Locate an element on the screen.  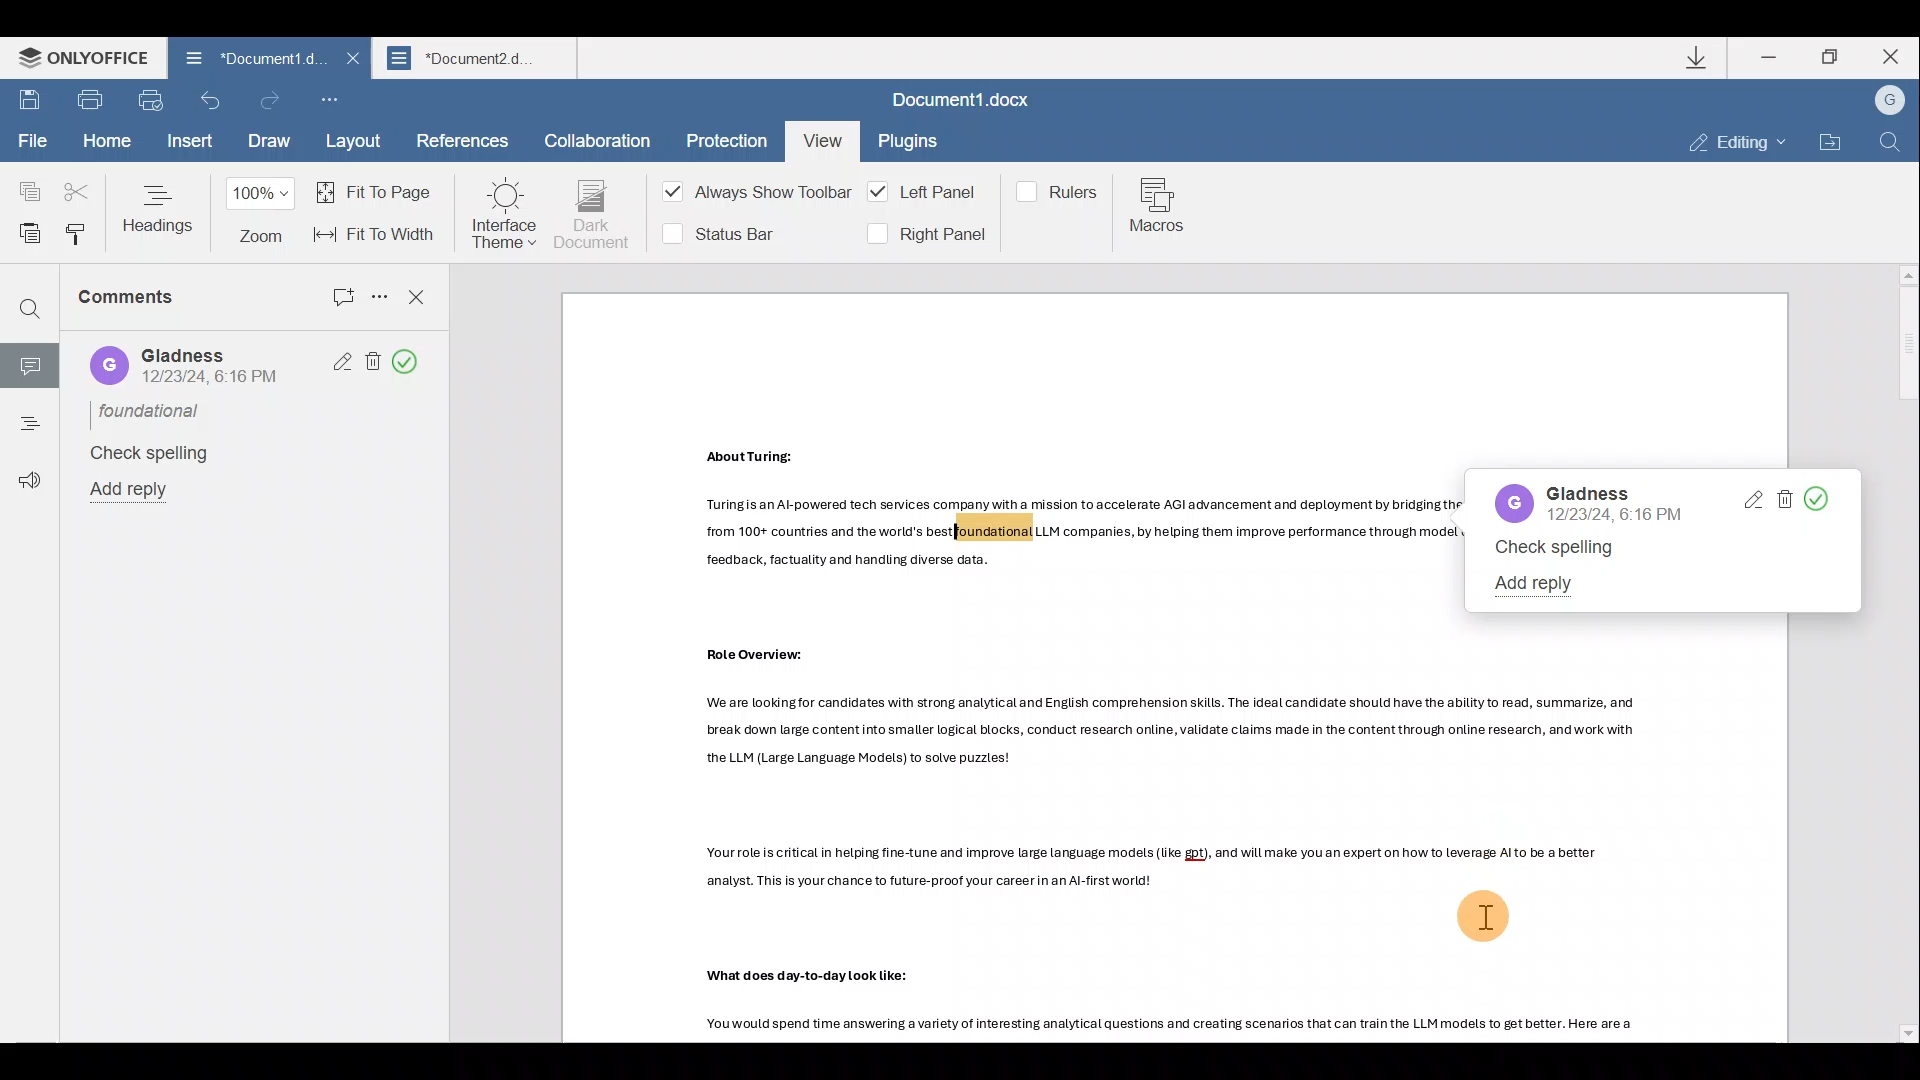
Right panel is located at coordinates (925, 234).